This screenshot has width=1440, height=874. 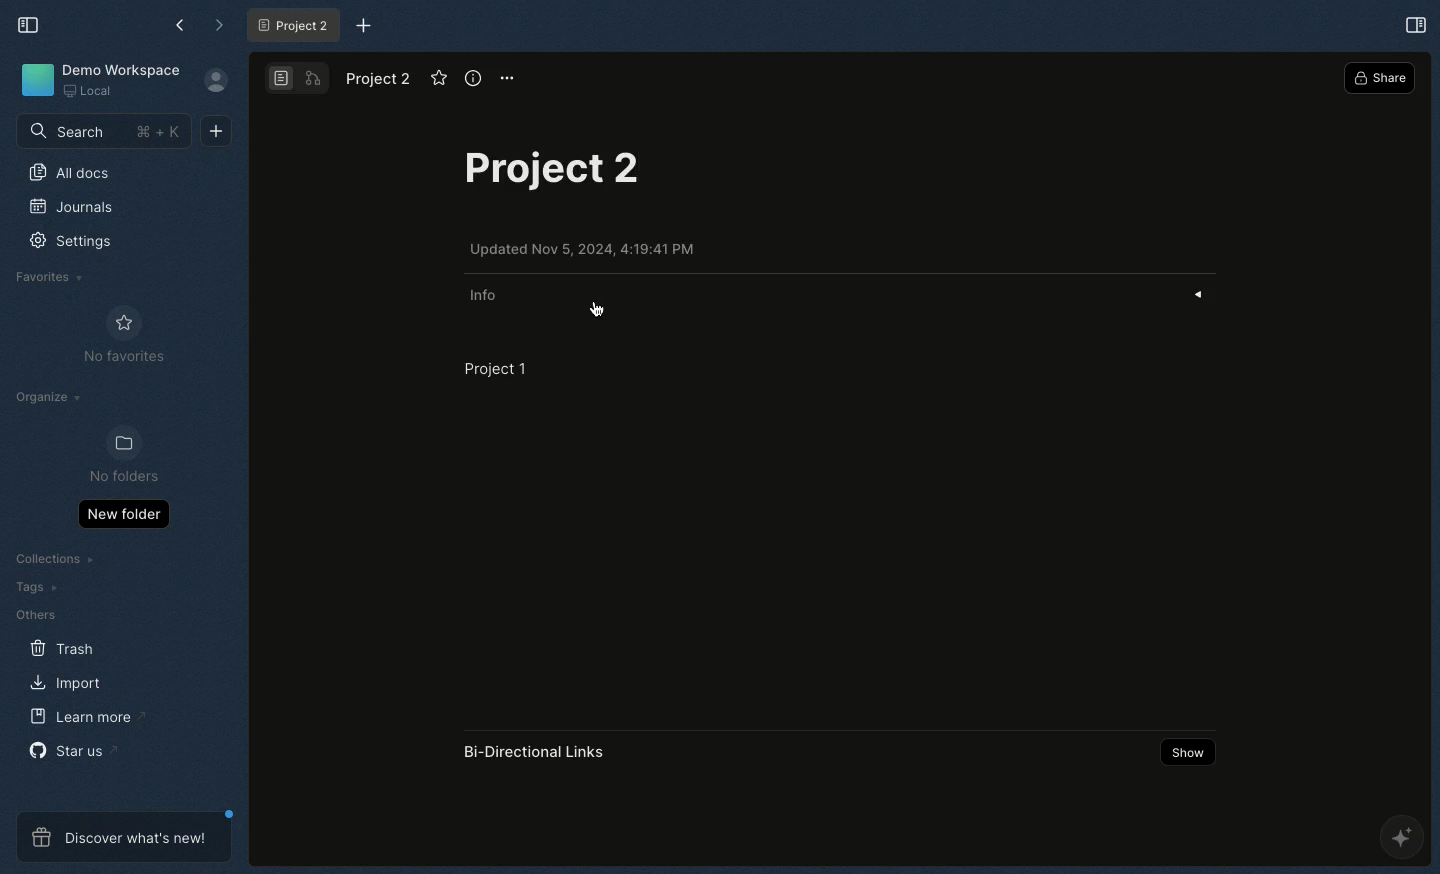 What do you see at coordinates (124, 334) in the screenshot?
I see `No favourites` at bounding box center [124, 334].